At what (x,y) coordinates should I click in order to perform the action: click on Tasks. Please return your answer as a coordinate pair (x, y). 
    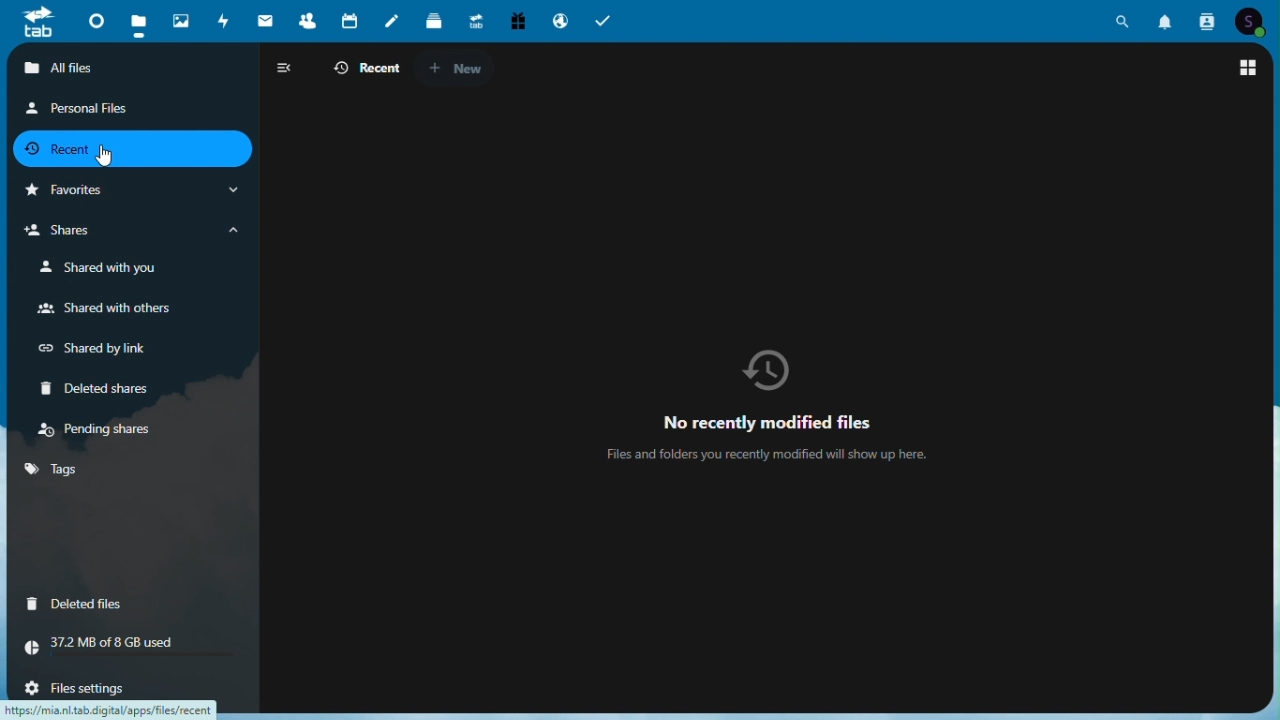
    Looking at the image, I should click on (602, 21).